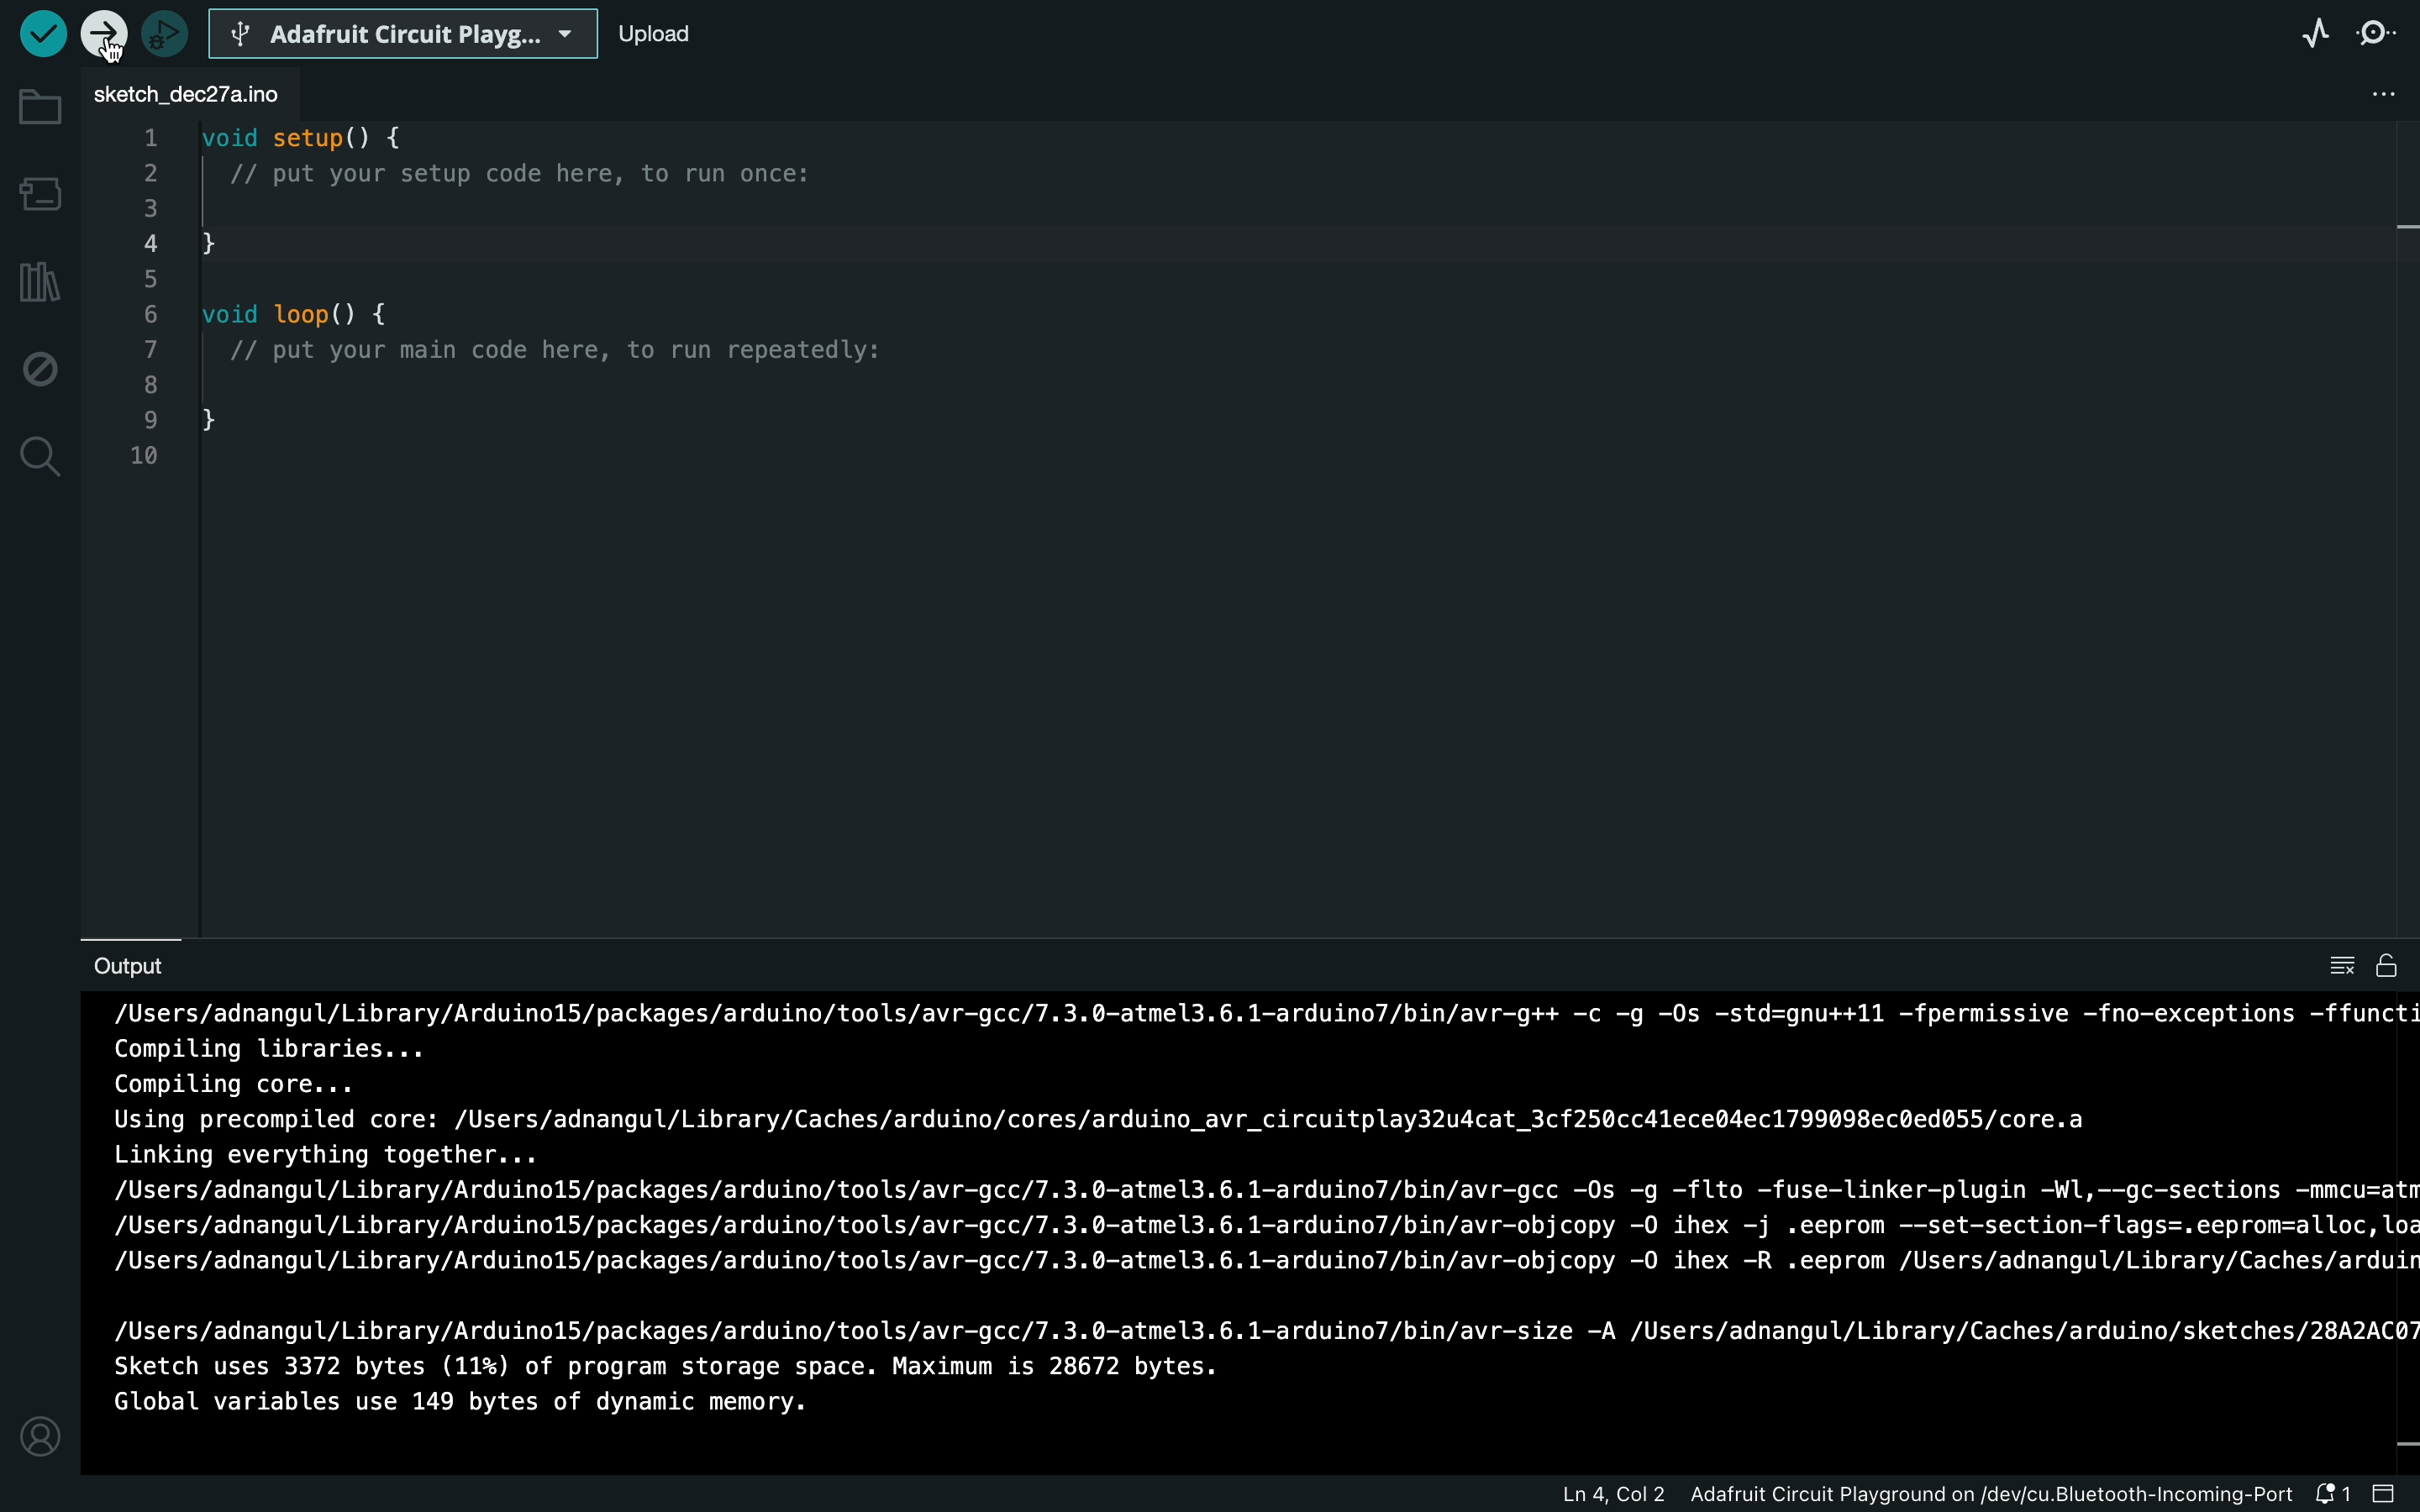  What do you see at coordinates (38, 456) in the screenshot?
I see `search` at bounding box center [38, 456].